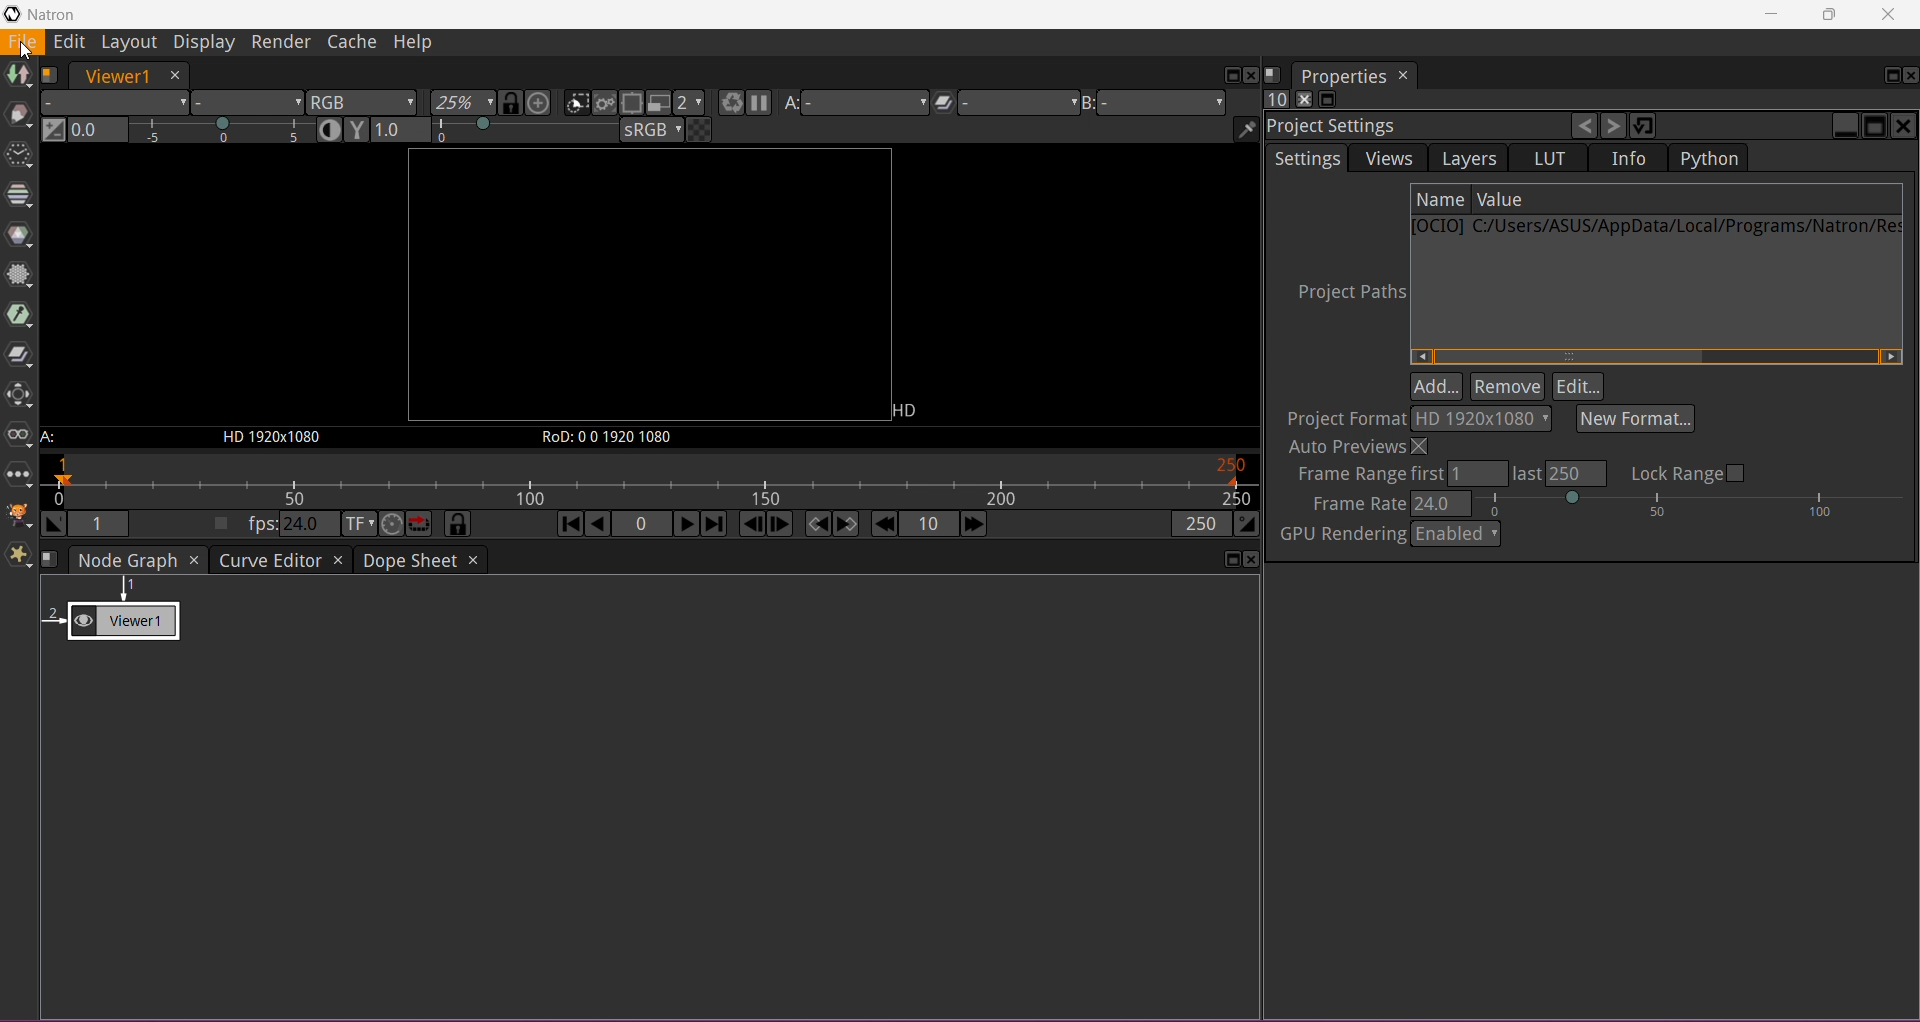 The width and height of the screenshot is (1920, 1022). What do you see at coordinates (1278, 74) in the screenshot?
I see `Manage layouts for this pane` at bounding box center [1278, 74].